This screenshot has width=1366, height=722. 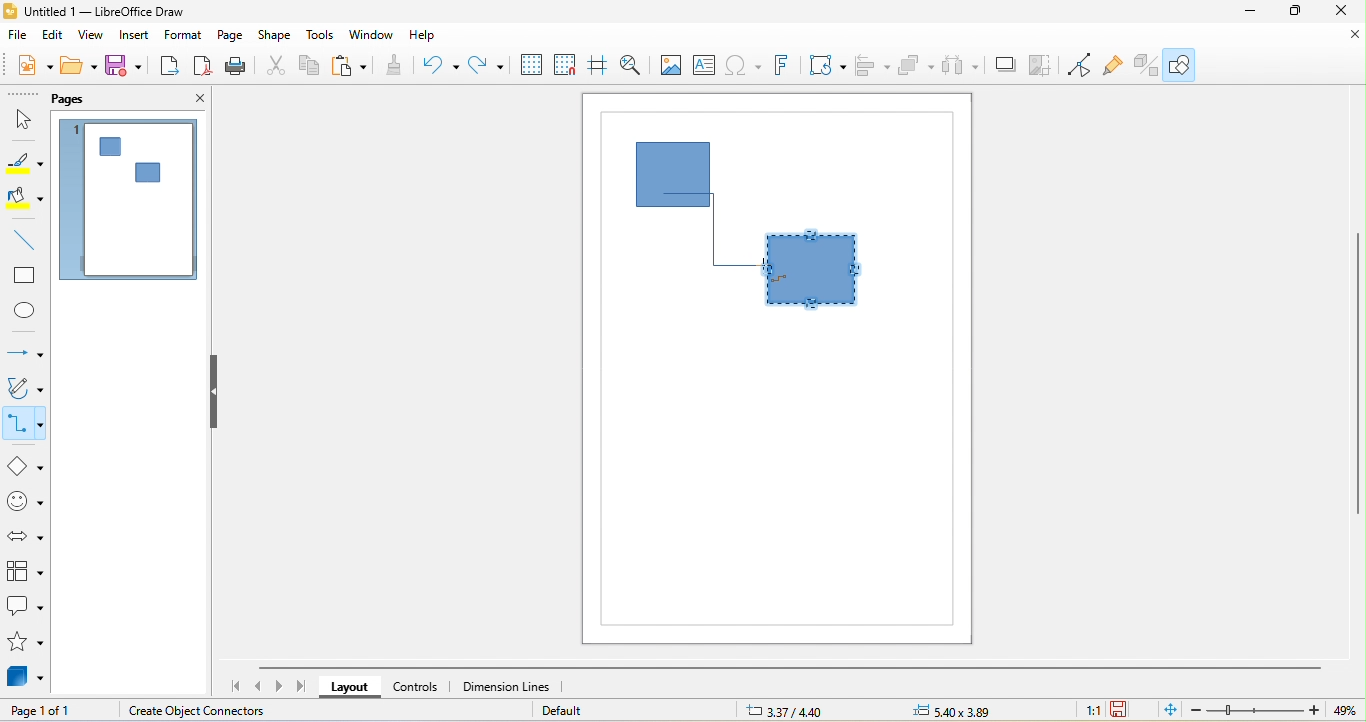 I want to click on scroll to next page, so click(x=280, y=688).